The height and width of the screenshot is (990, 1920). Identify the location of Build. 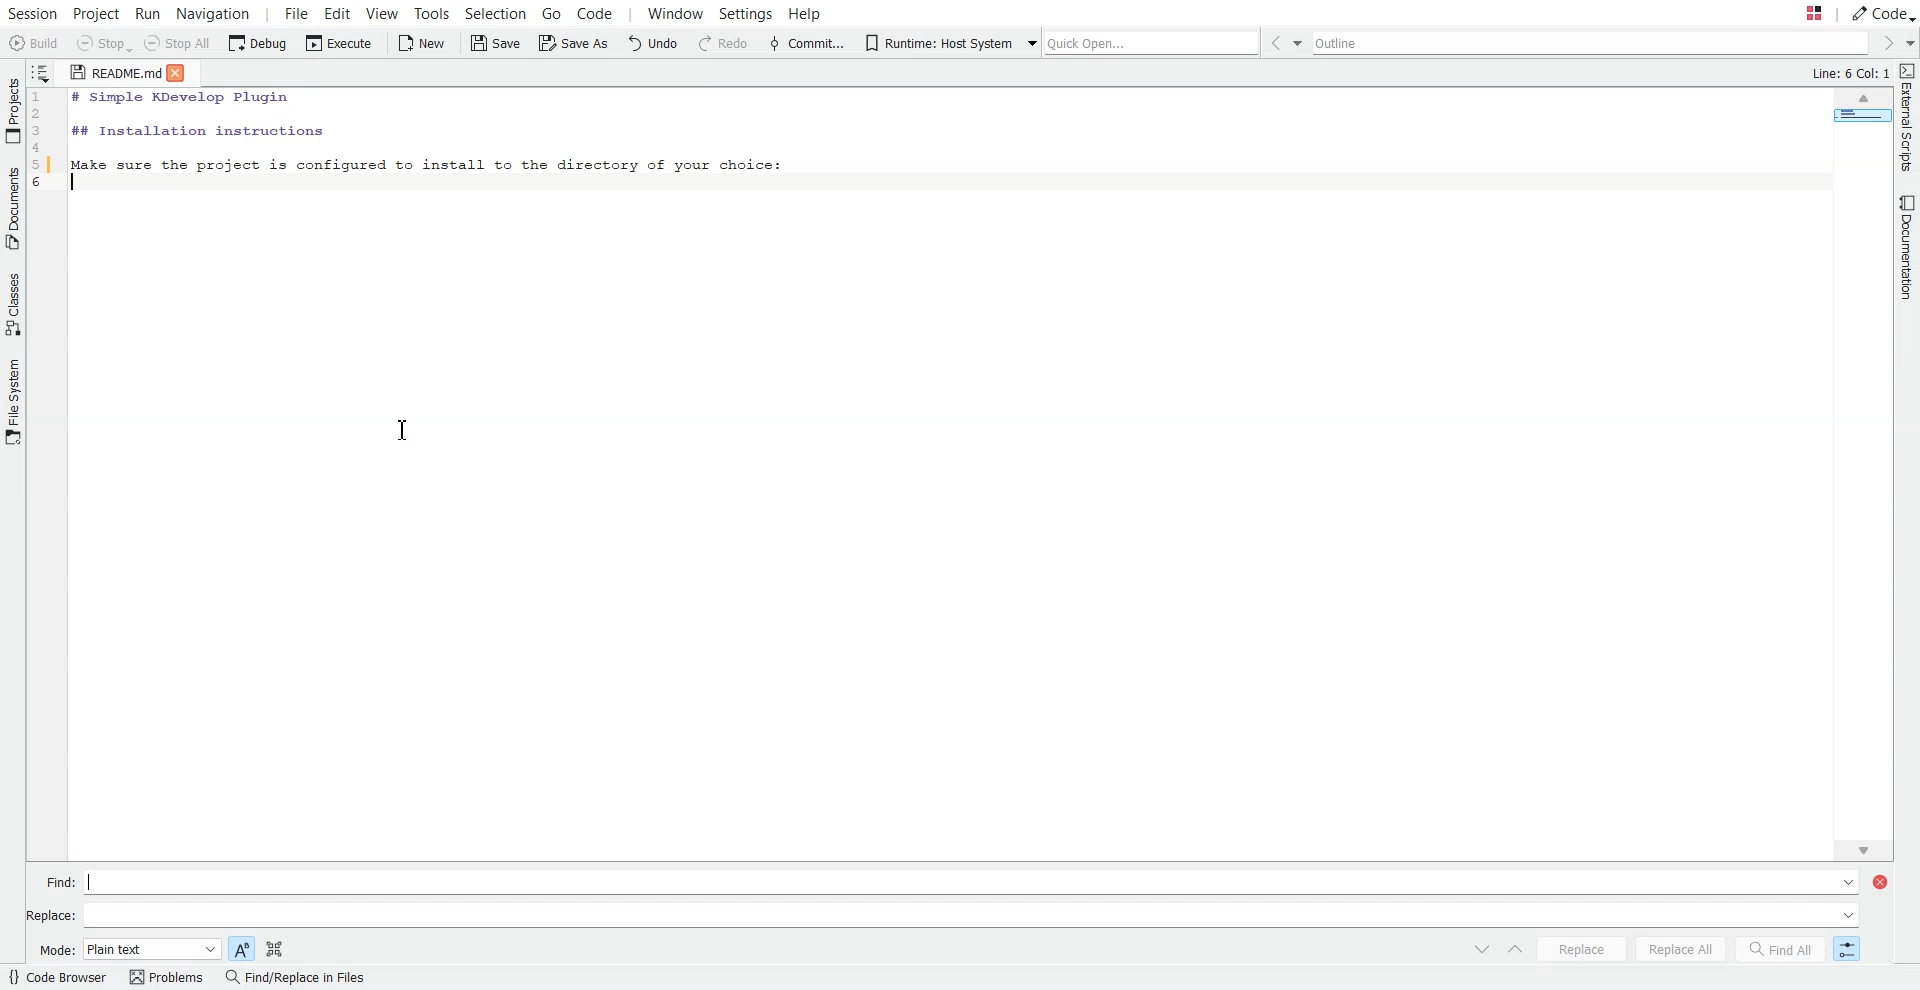
(34, 43).